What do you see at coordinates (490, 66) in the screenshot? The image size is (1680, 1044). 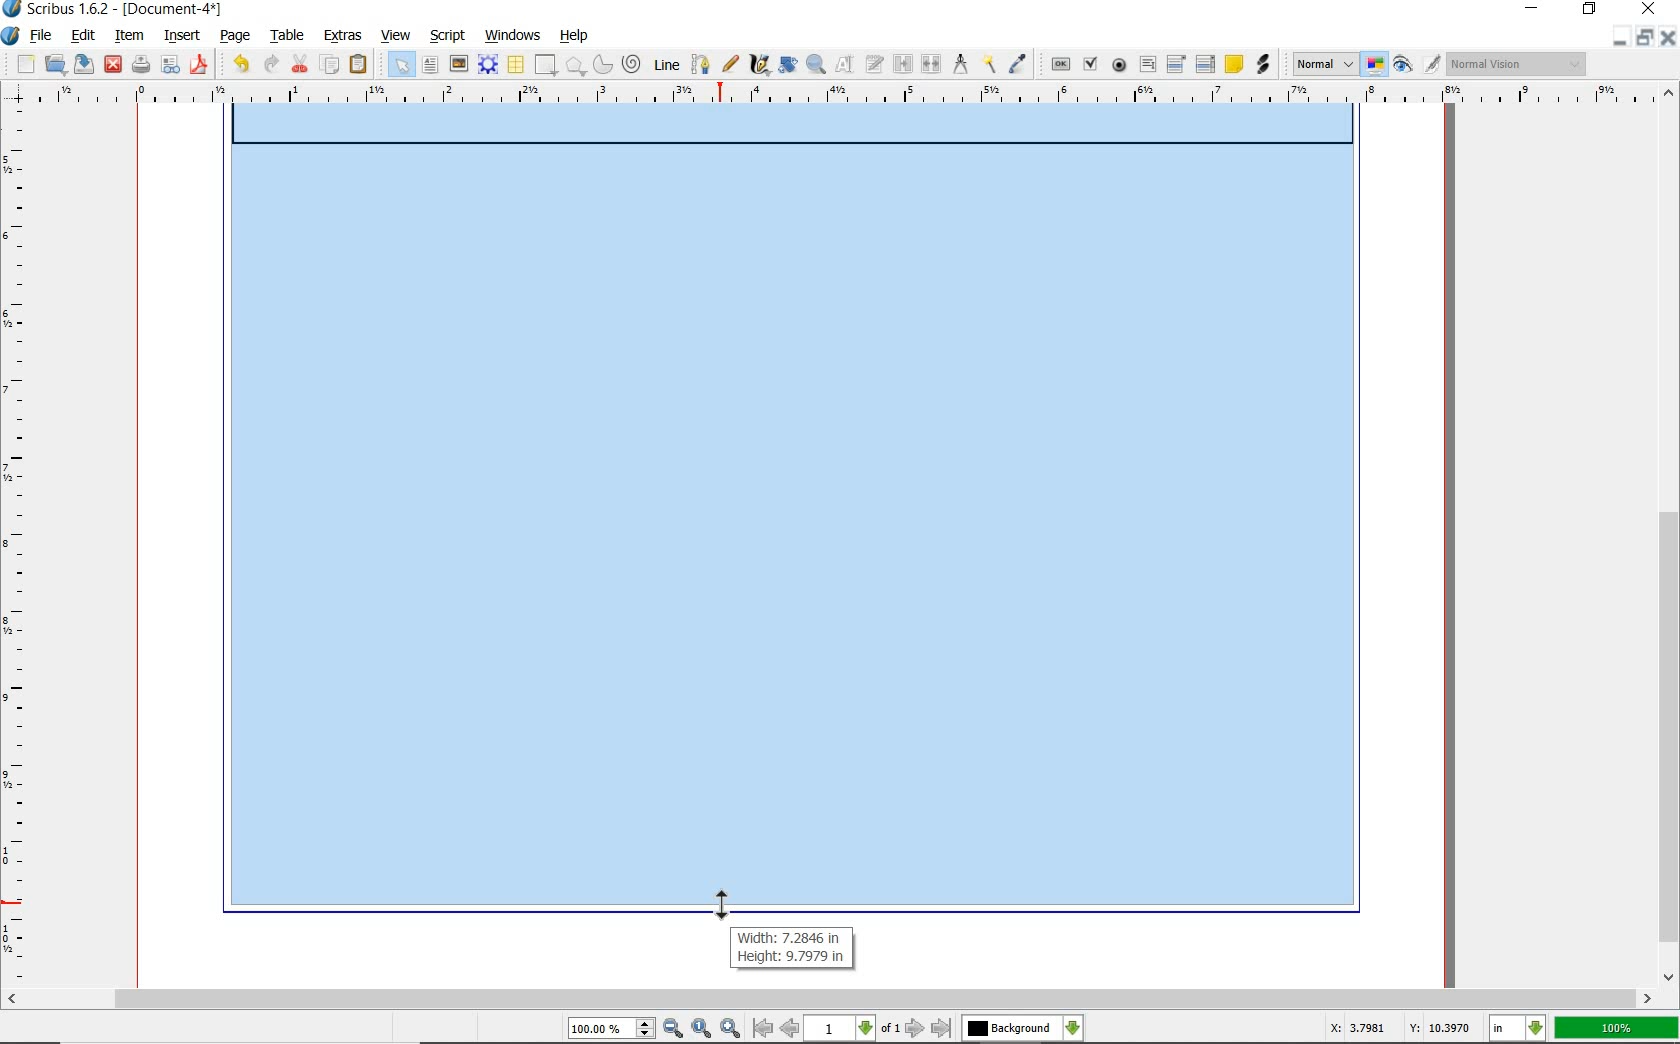 I see `render frame` at bounding box center [490, 66].